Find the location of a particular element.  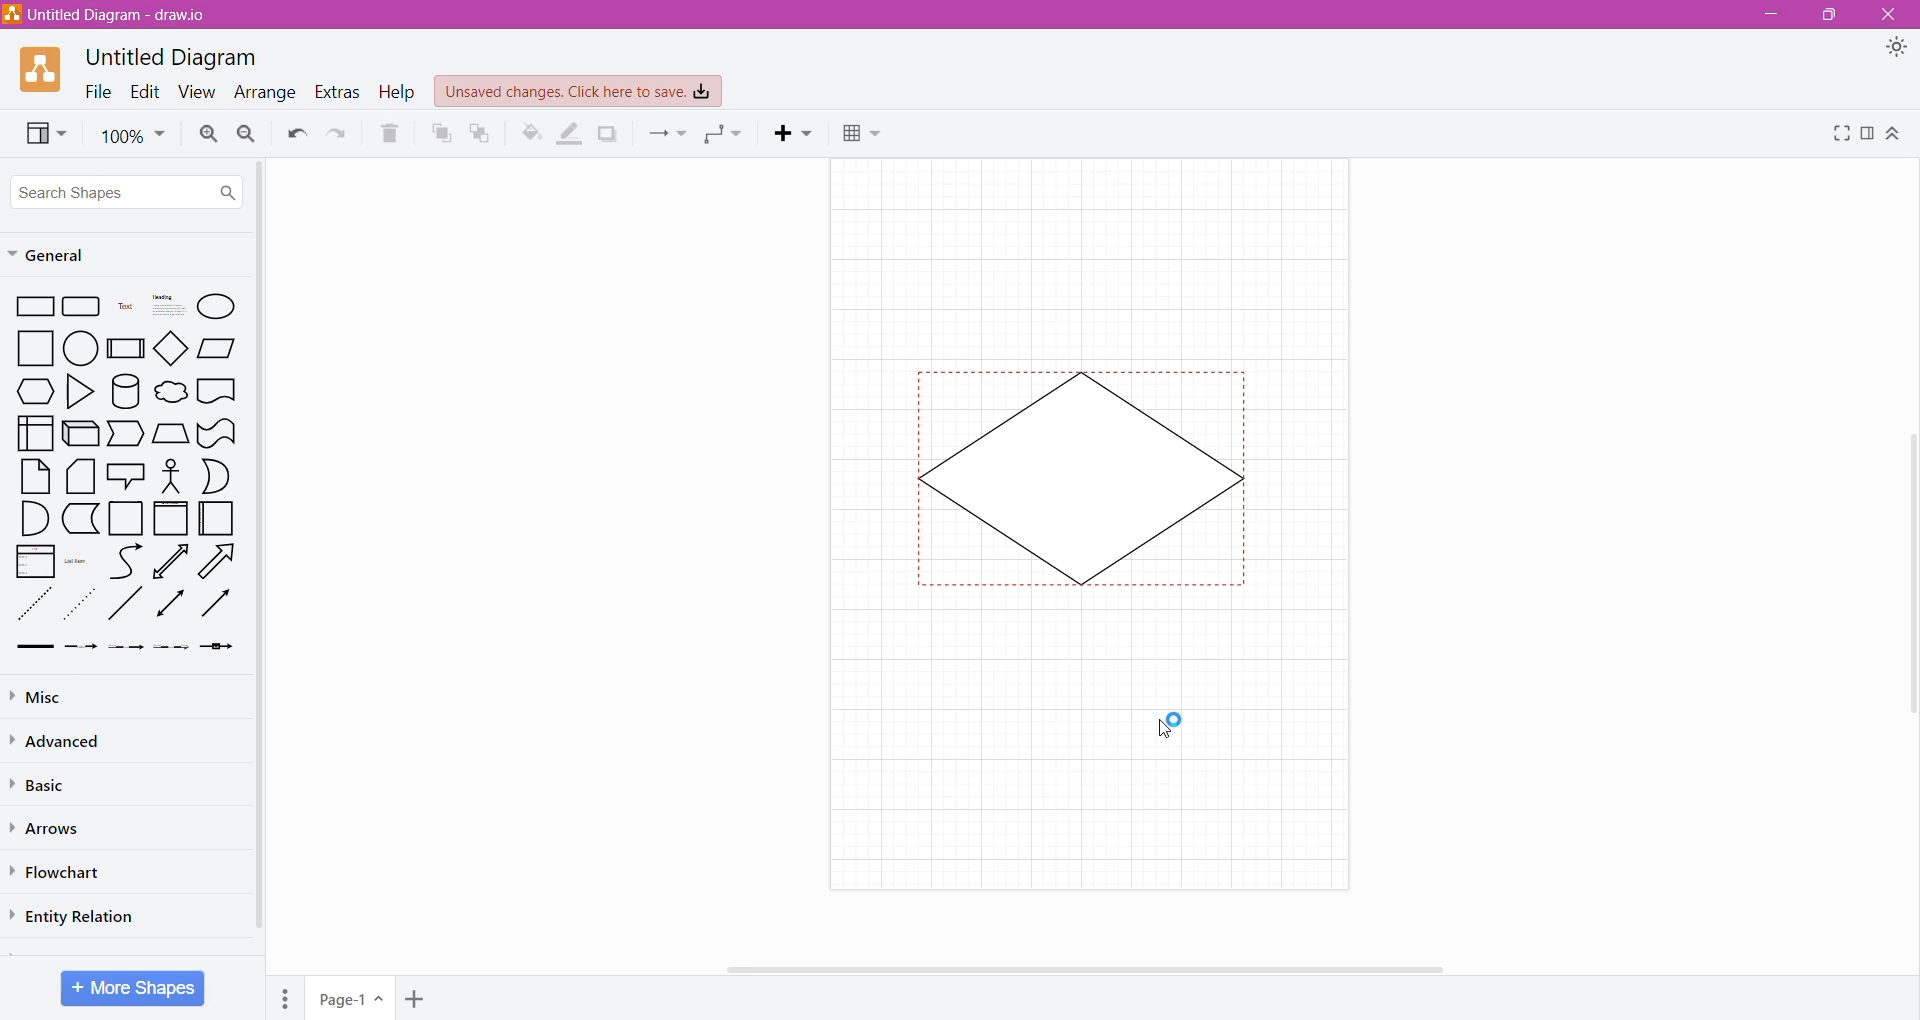

Flowchart is located at coordinates (64, 873).